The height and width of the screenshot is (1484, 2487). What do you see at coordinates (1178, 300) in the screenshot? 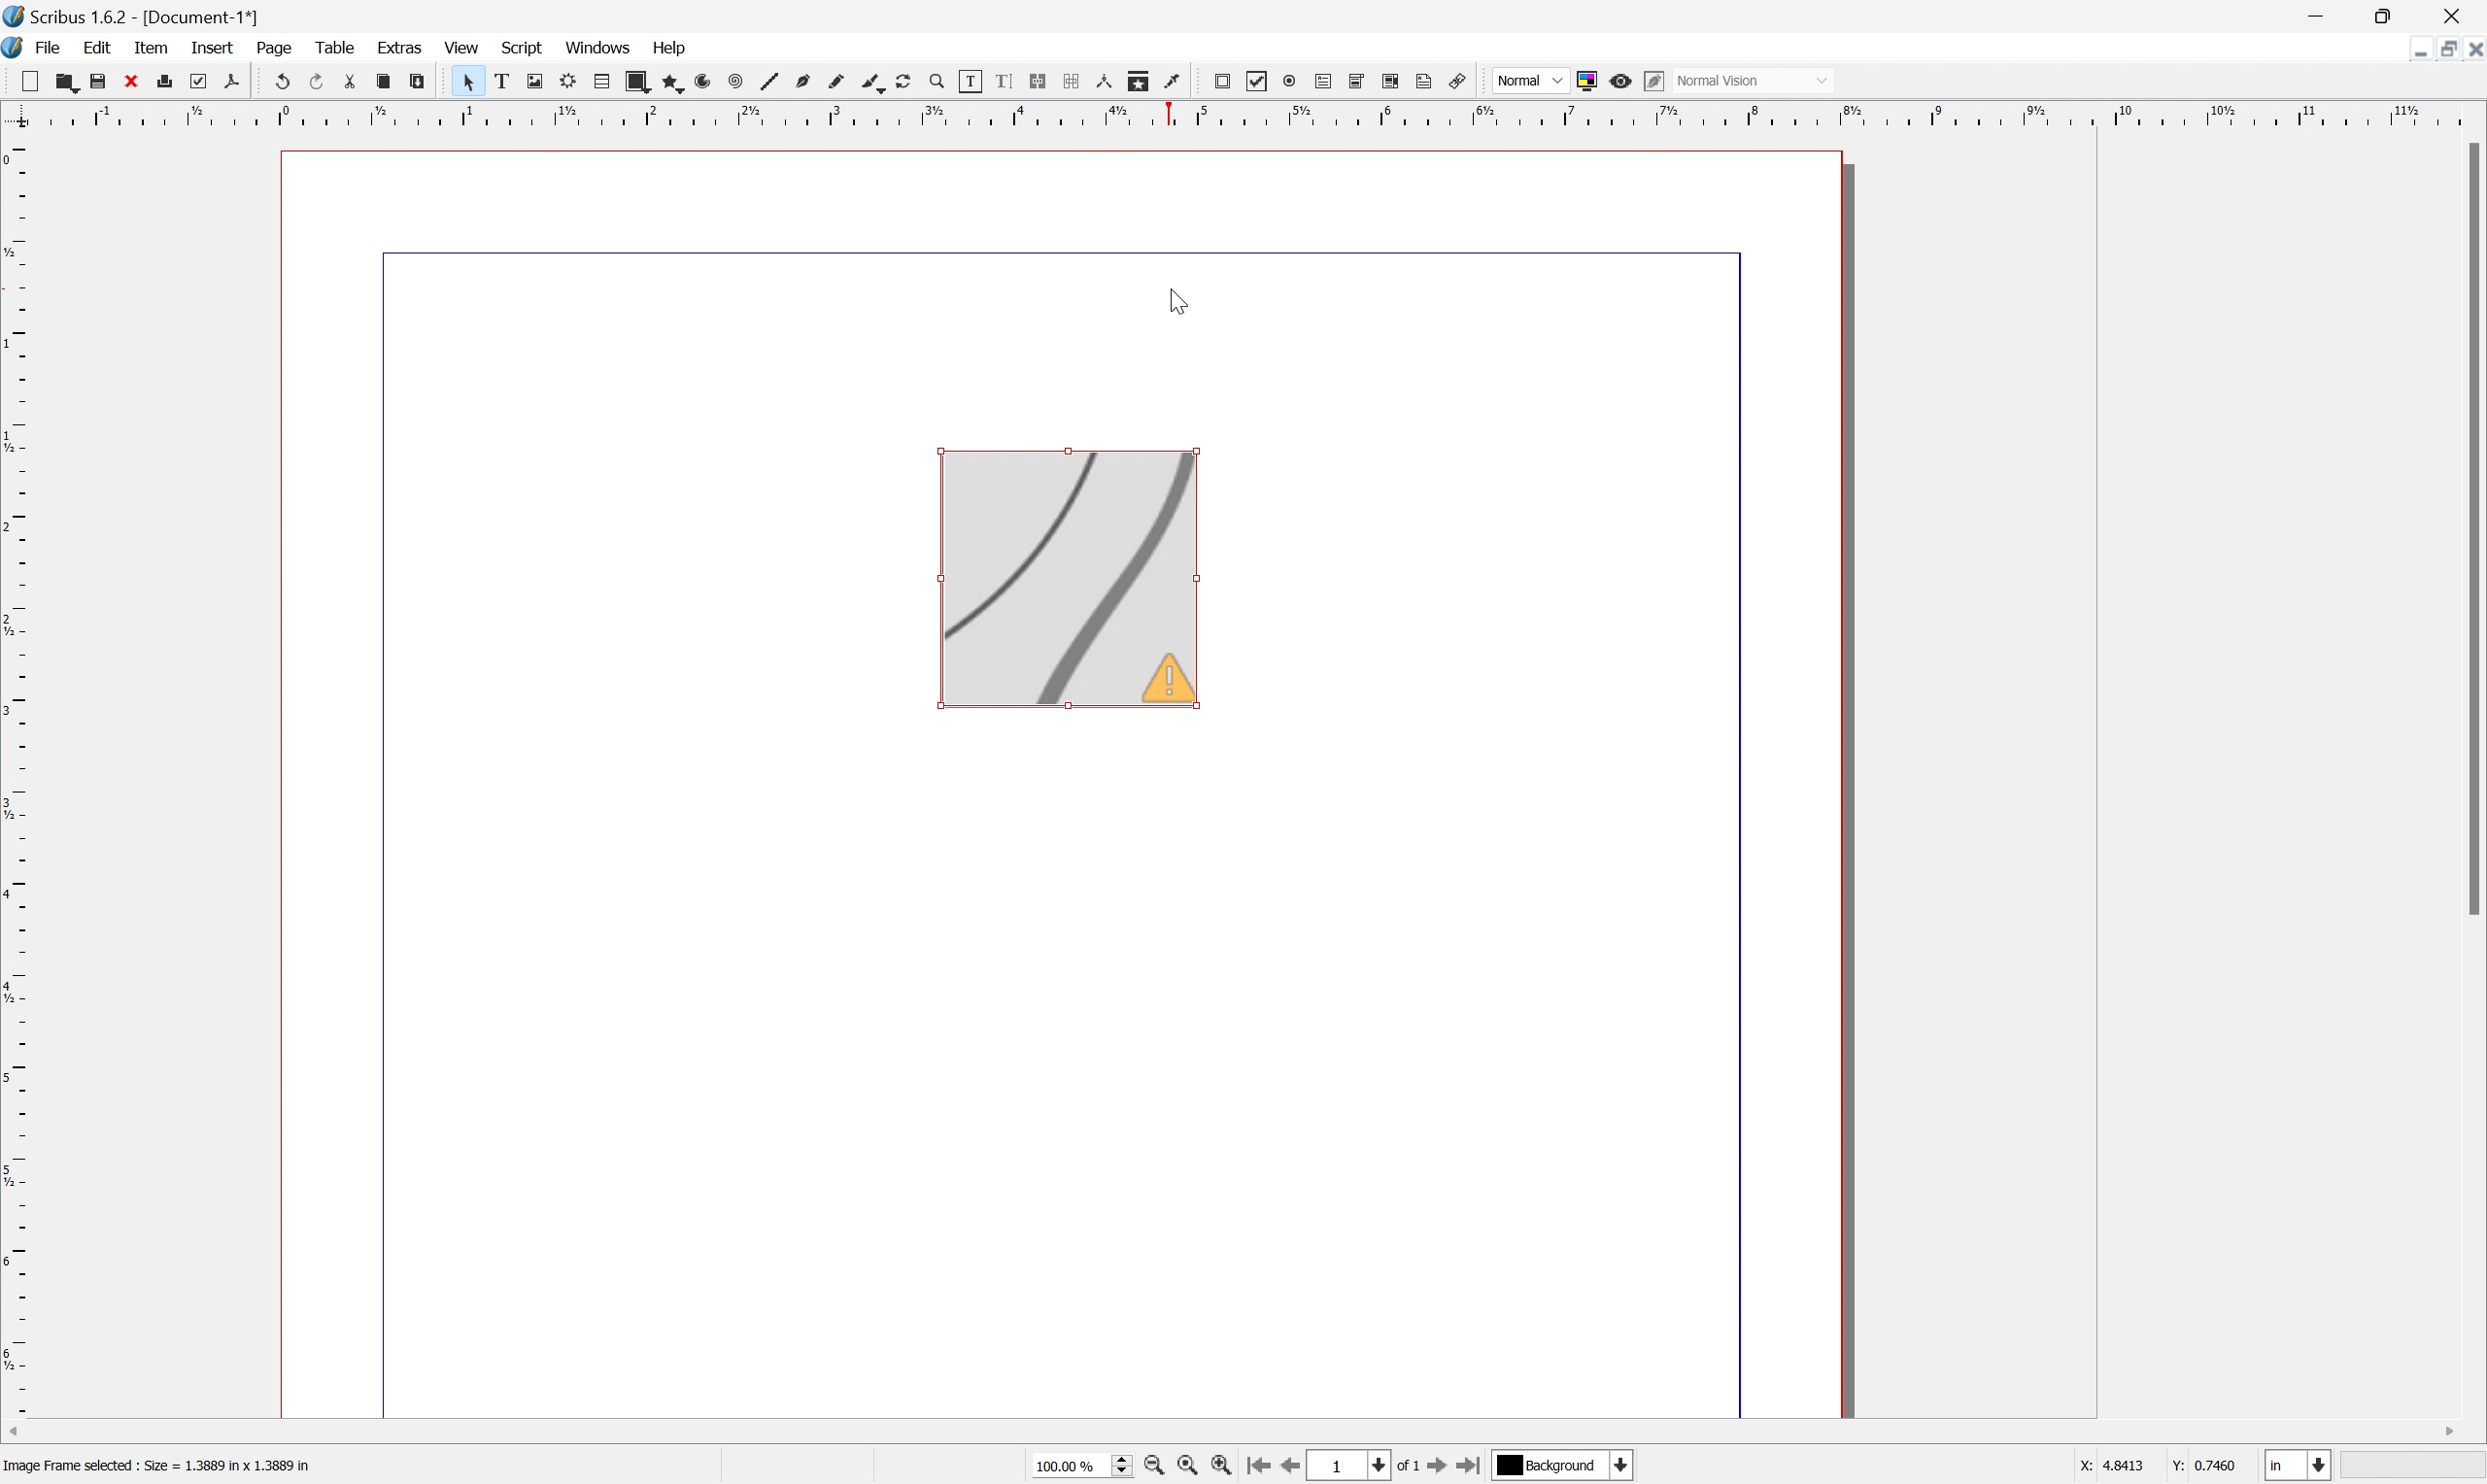
I see `cursor` at bounding box center [1178, 300].